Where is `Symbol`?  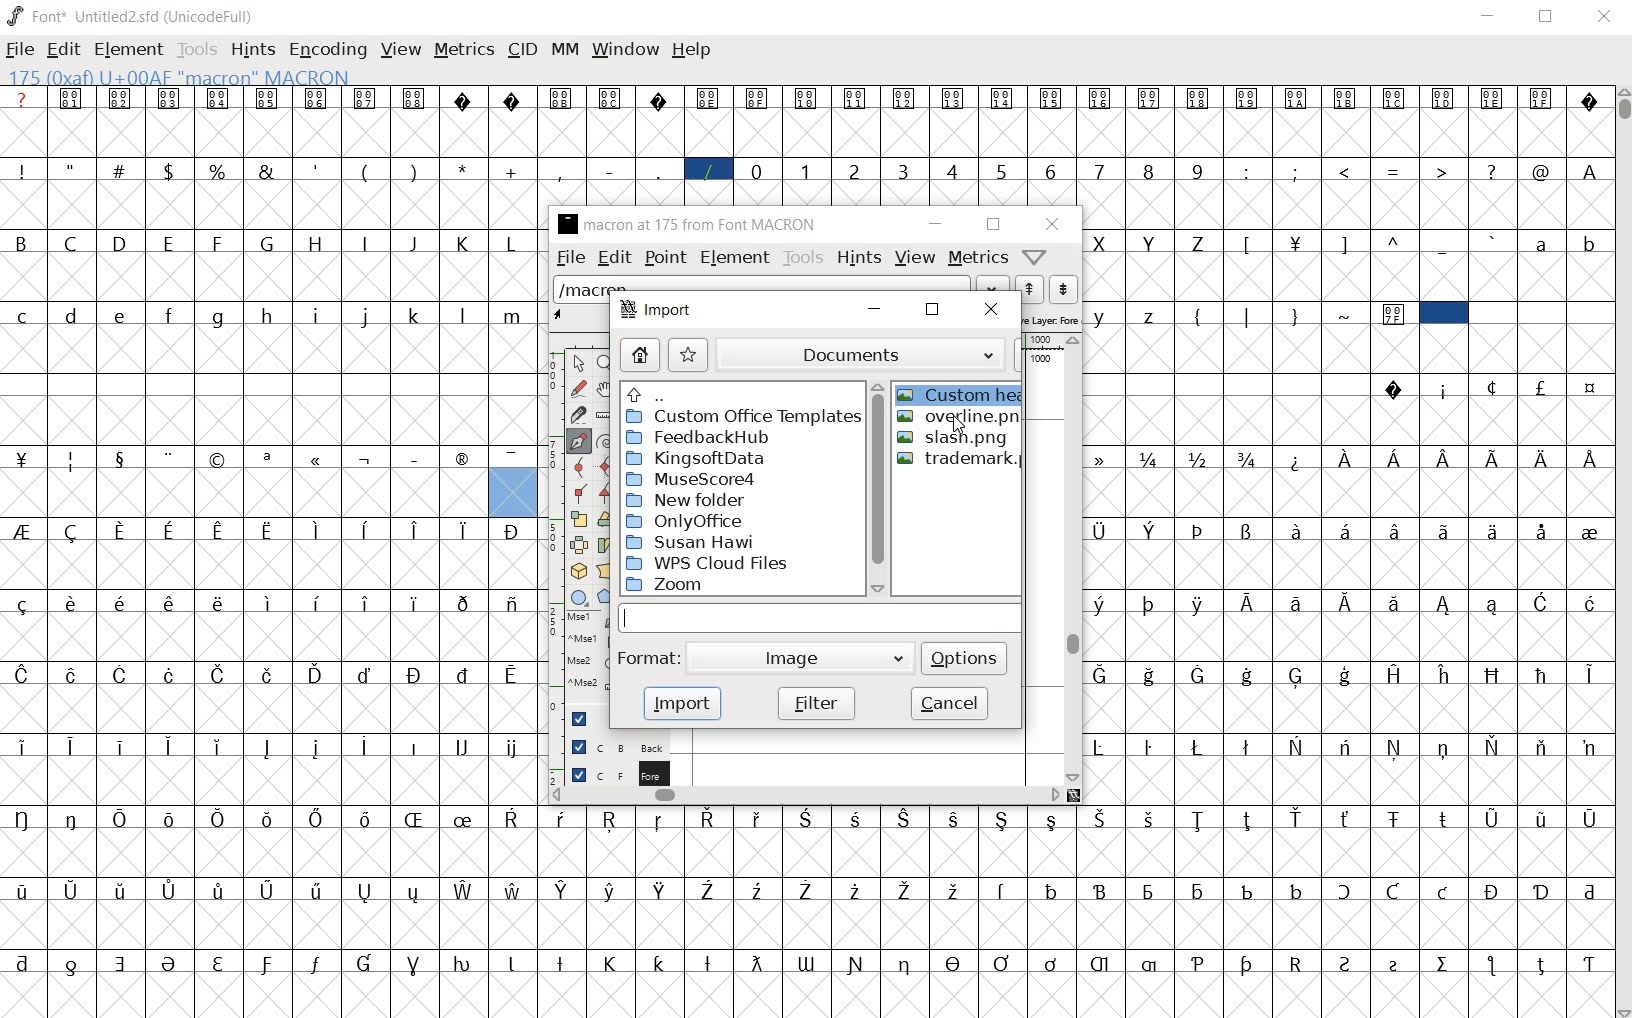 Symbol is located at coordinates (1053, 99).